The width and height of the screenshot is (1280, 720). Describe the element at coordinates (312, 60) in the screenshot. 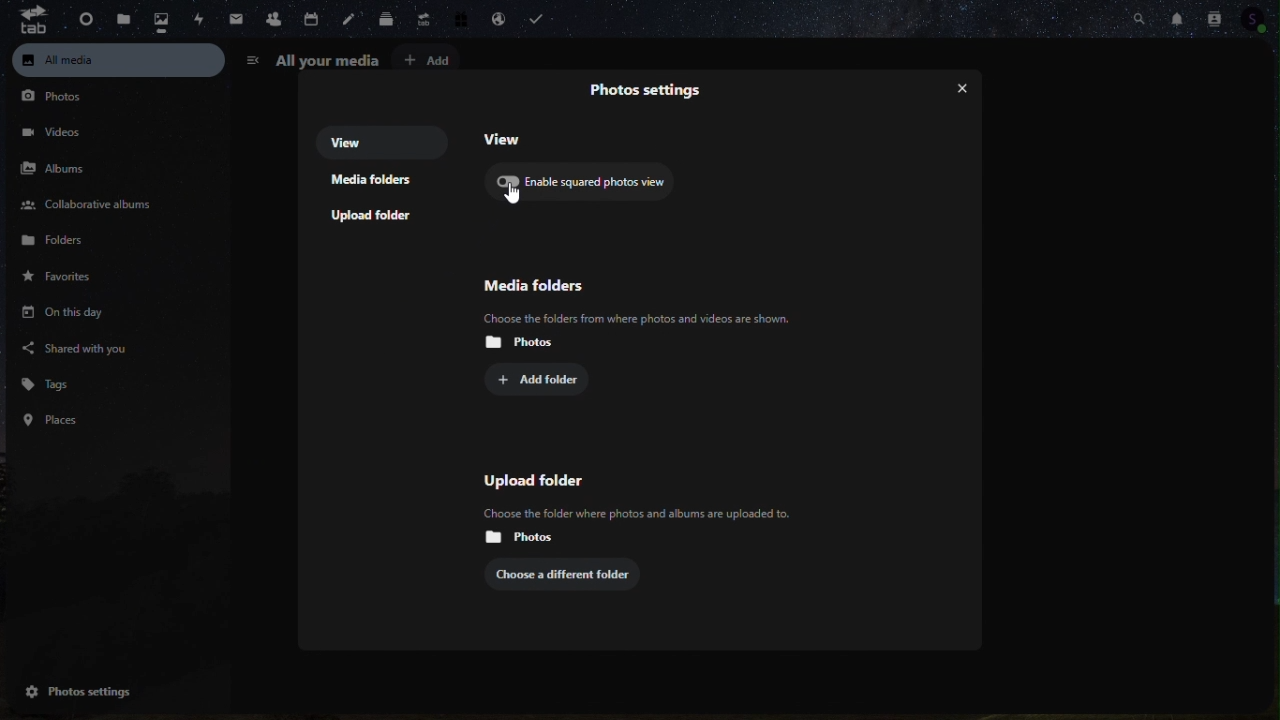

I see `All your media` at that location.